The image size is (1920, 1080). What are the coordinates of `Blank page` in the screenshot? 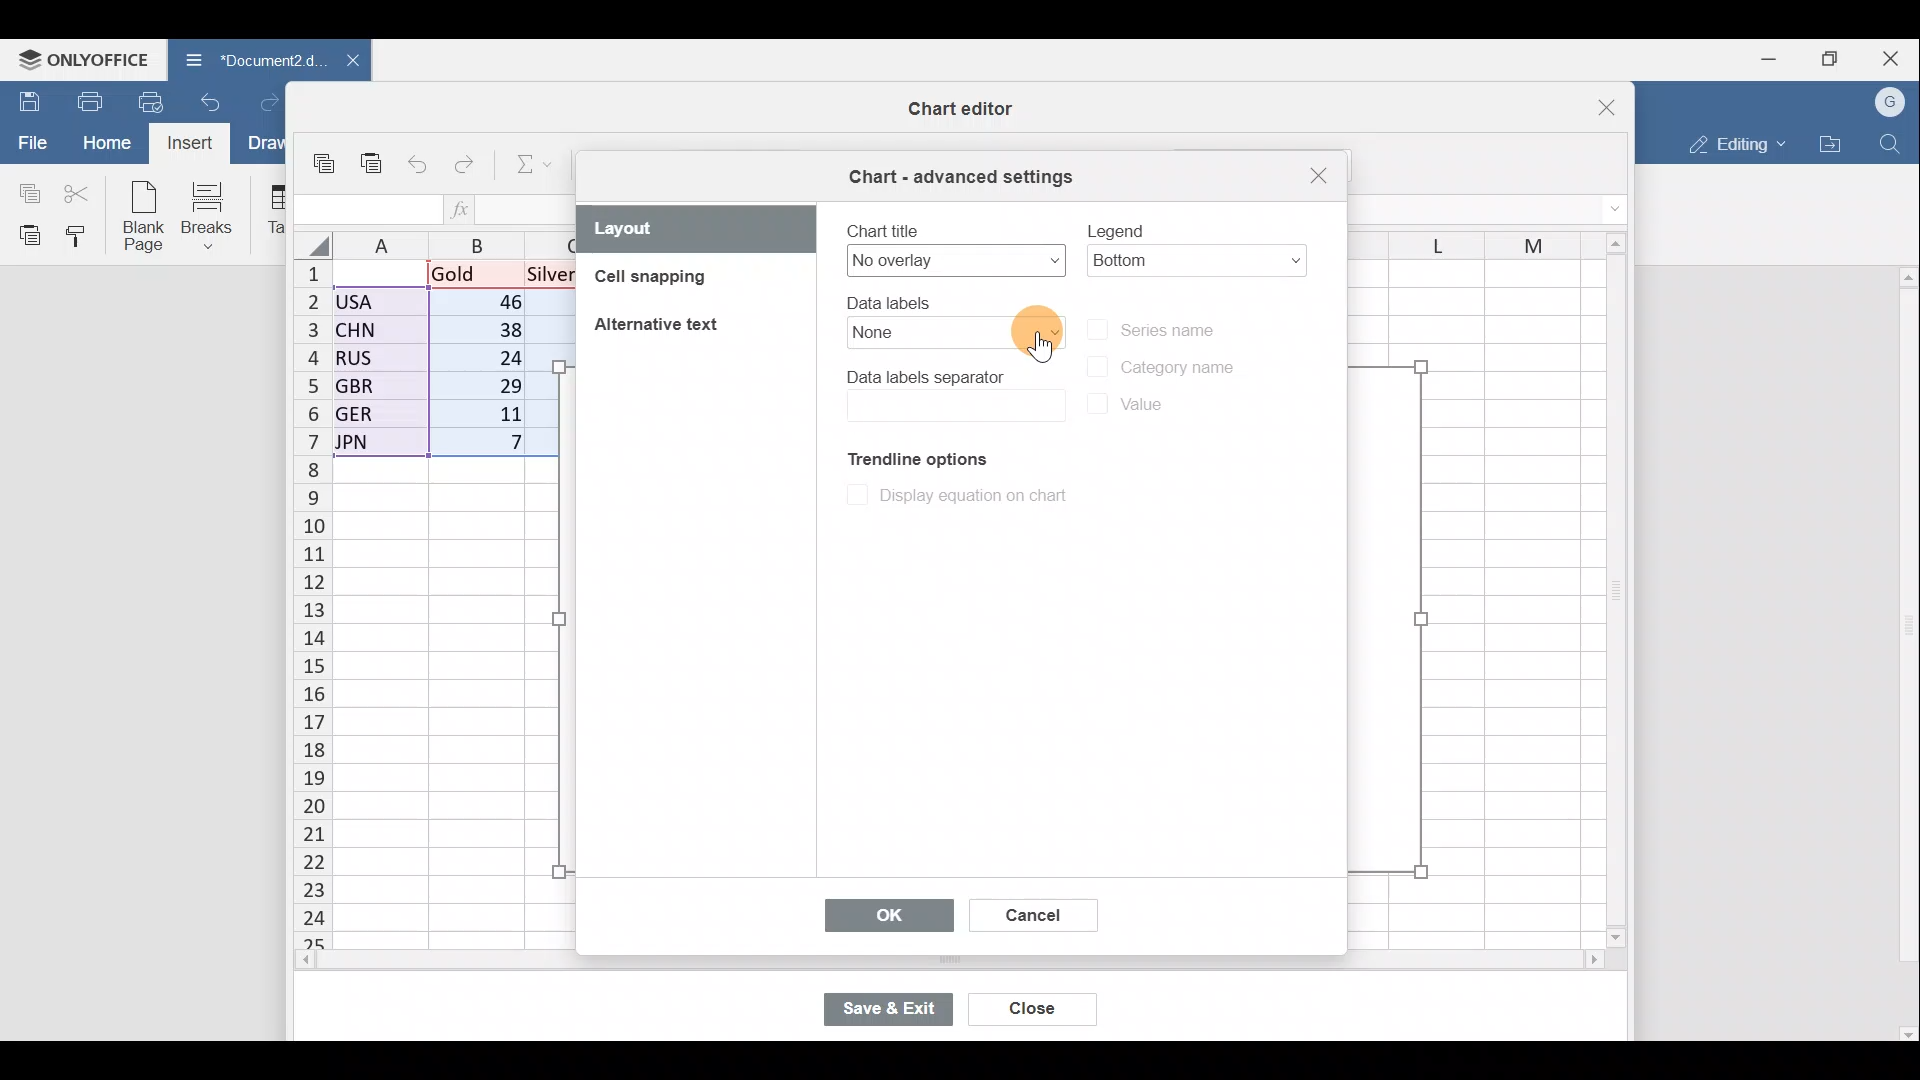 It's located at (139, 214).